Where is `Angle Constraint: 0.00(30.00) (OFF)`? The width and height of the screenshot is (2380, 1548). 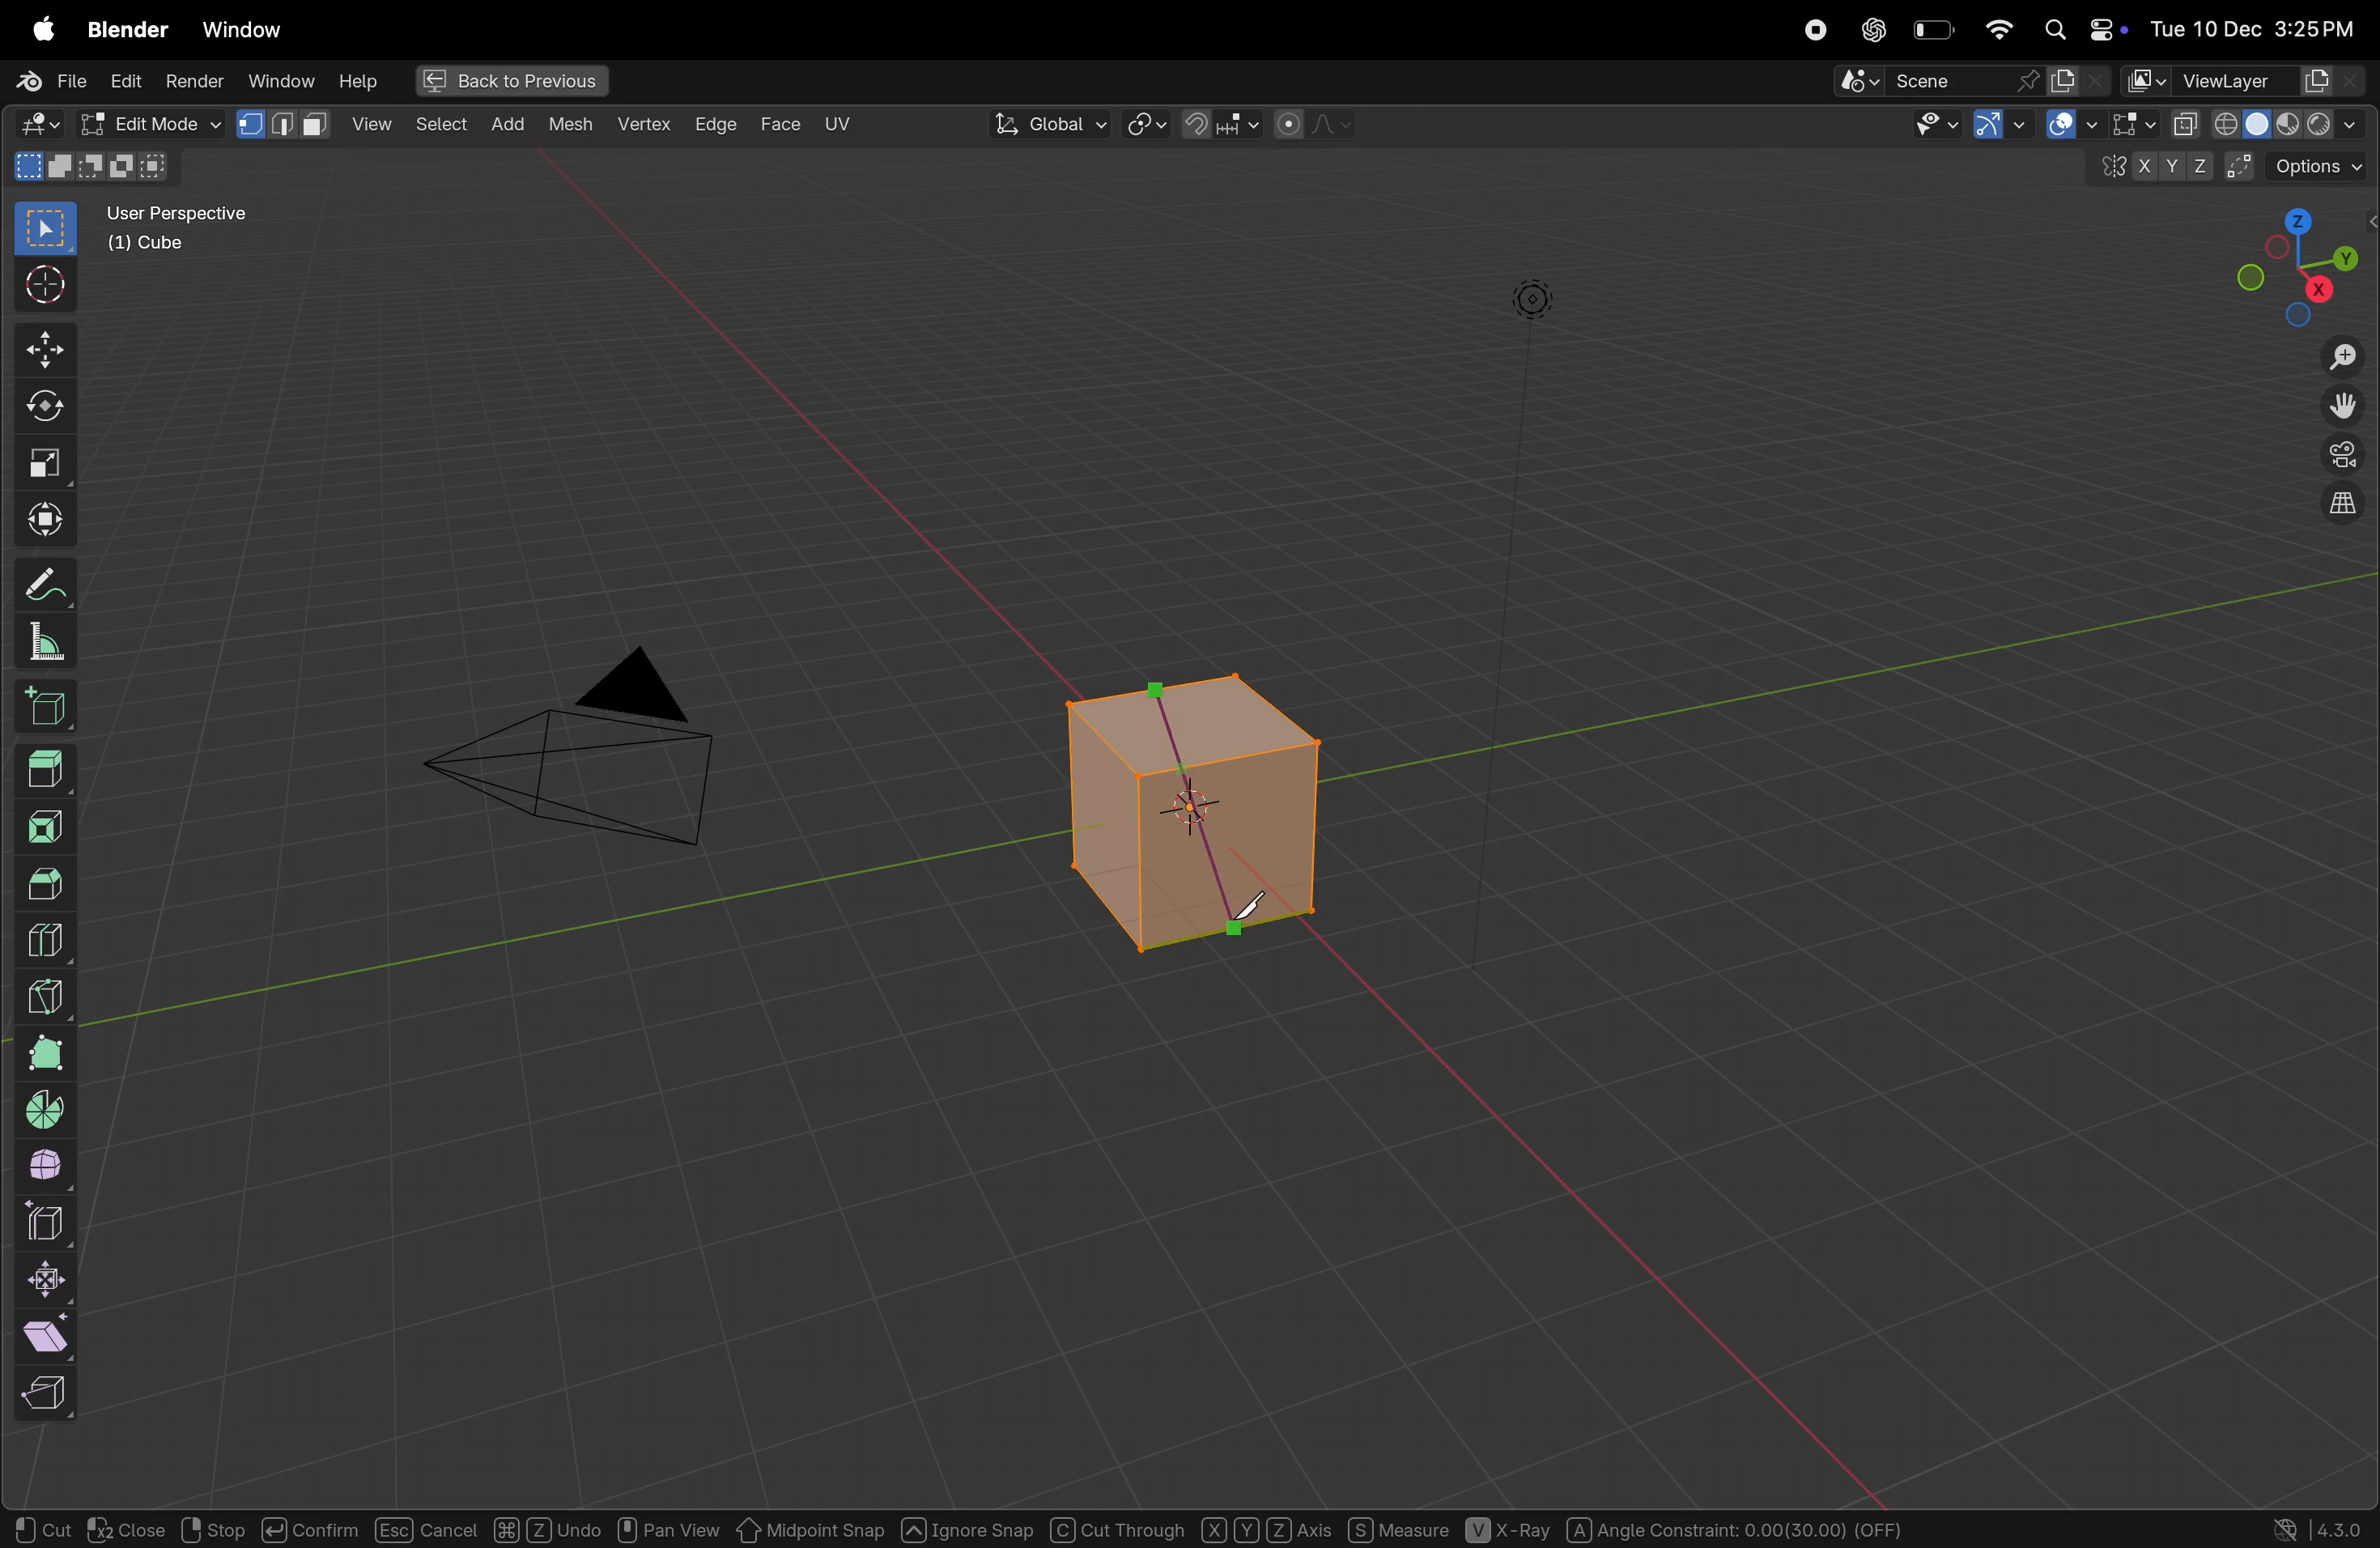
Angle Constraint: 0.00(30.00) (OFF) is located at coordinates (1735, 1527).